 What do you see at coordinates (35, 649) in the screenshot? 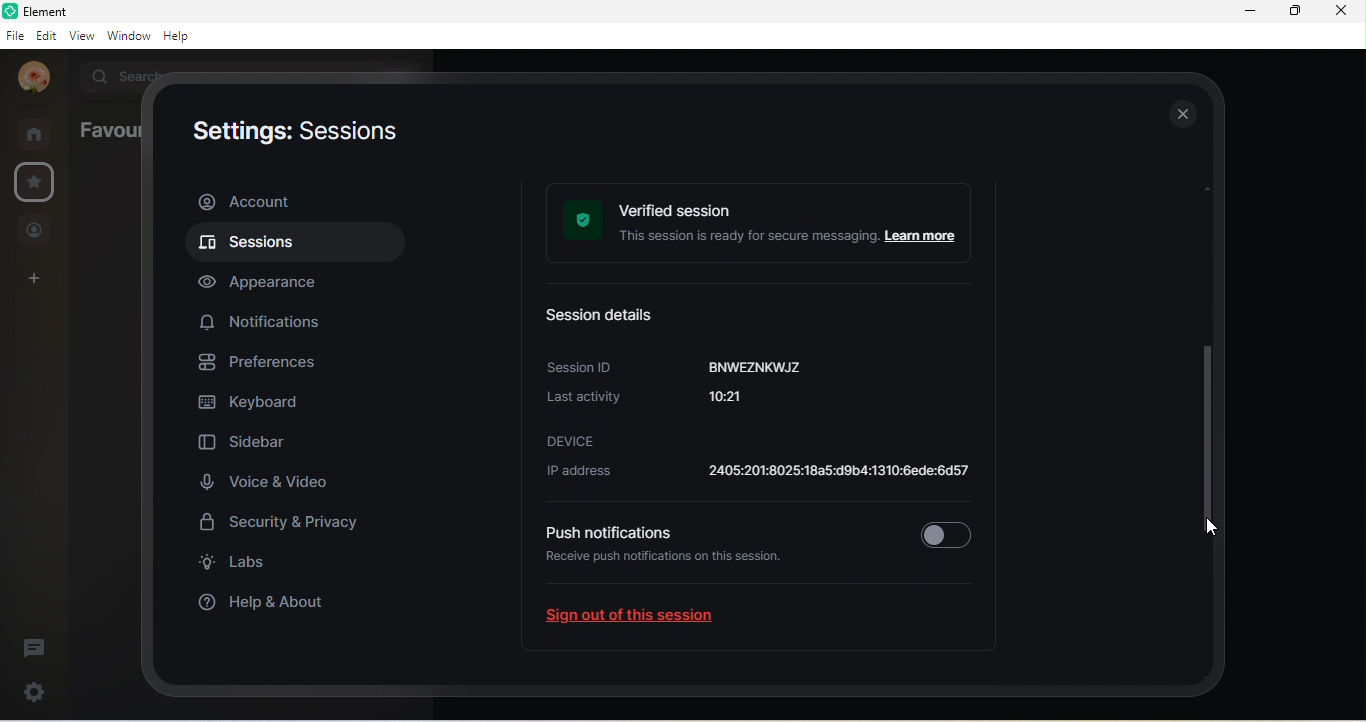
I see `threads` at bounding box center [35, 649].